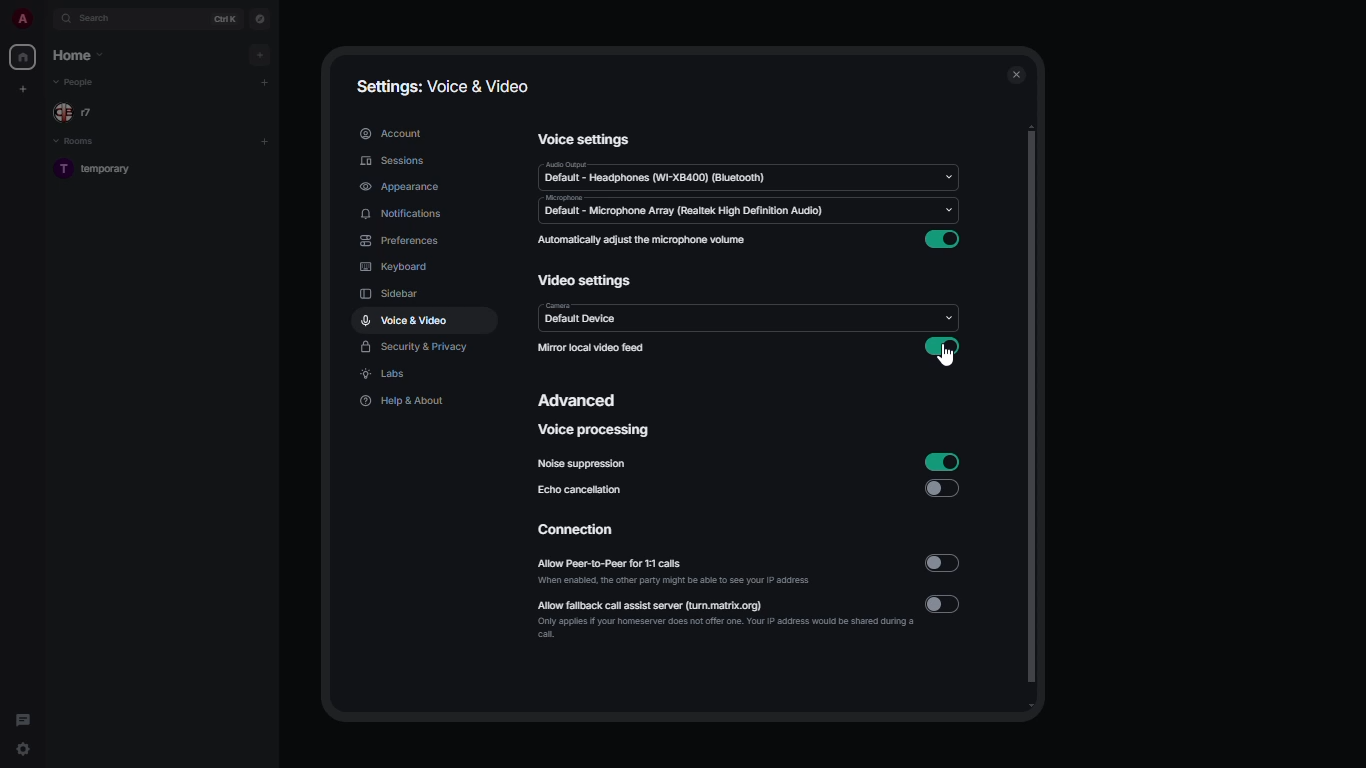 The height and width of the screenshot is (768, 1366). Describe the element at coordinates (386, 376) in the screenshot. I see `labs` at that location.